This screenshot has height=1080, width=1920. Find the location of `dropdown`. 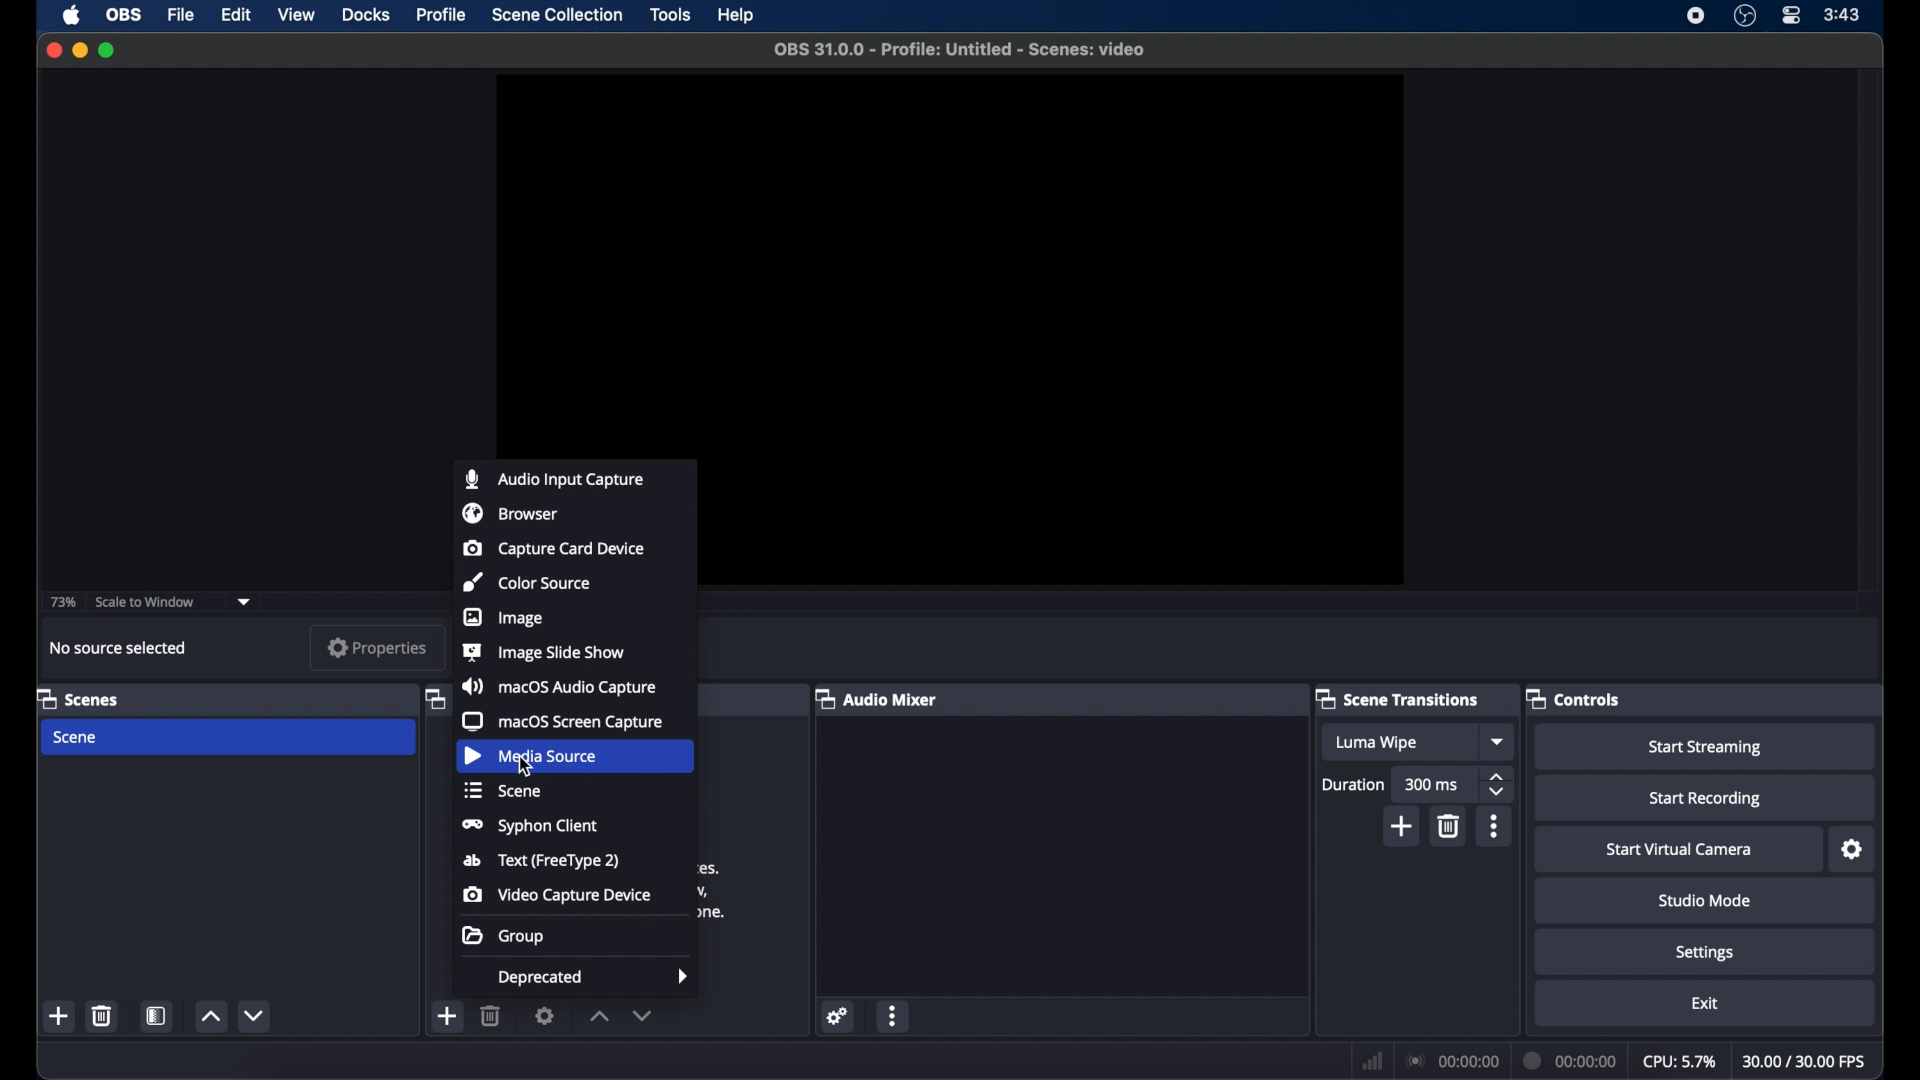

dropdown is located at coordinates (244, 602).